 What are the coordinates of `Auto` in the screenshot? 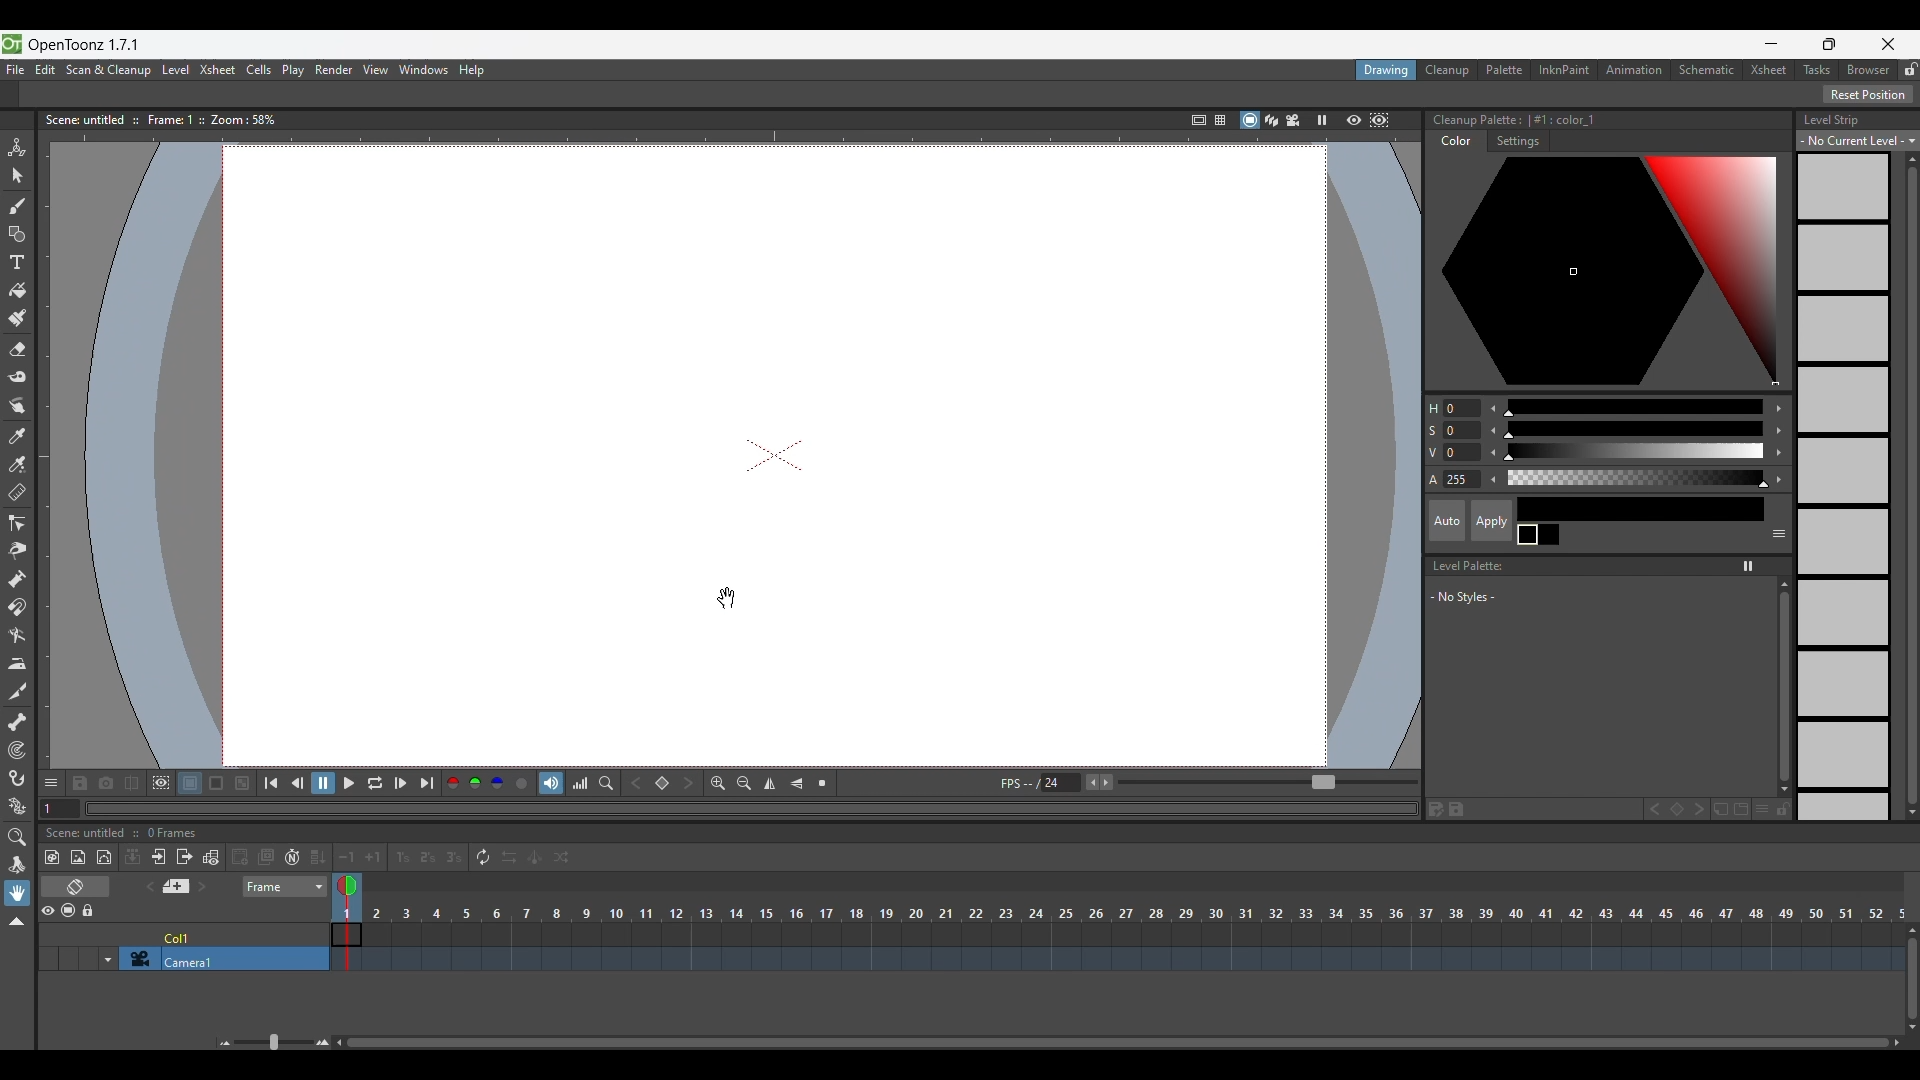 It's located at (1447, 521).